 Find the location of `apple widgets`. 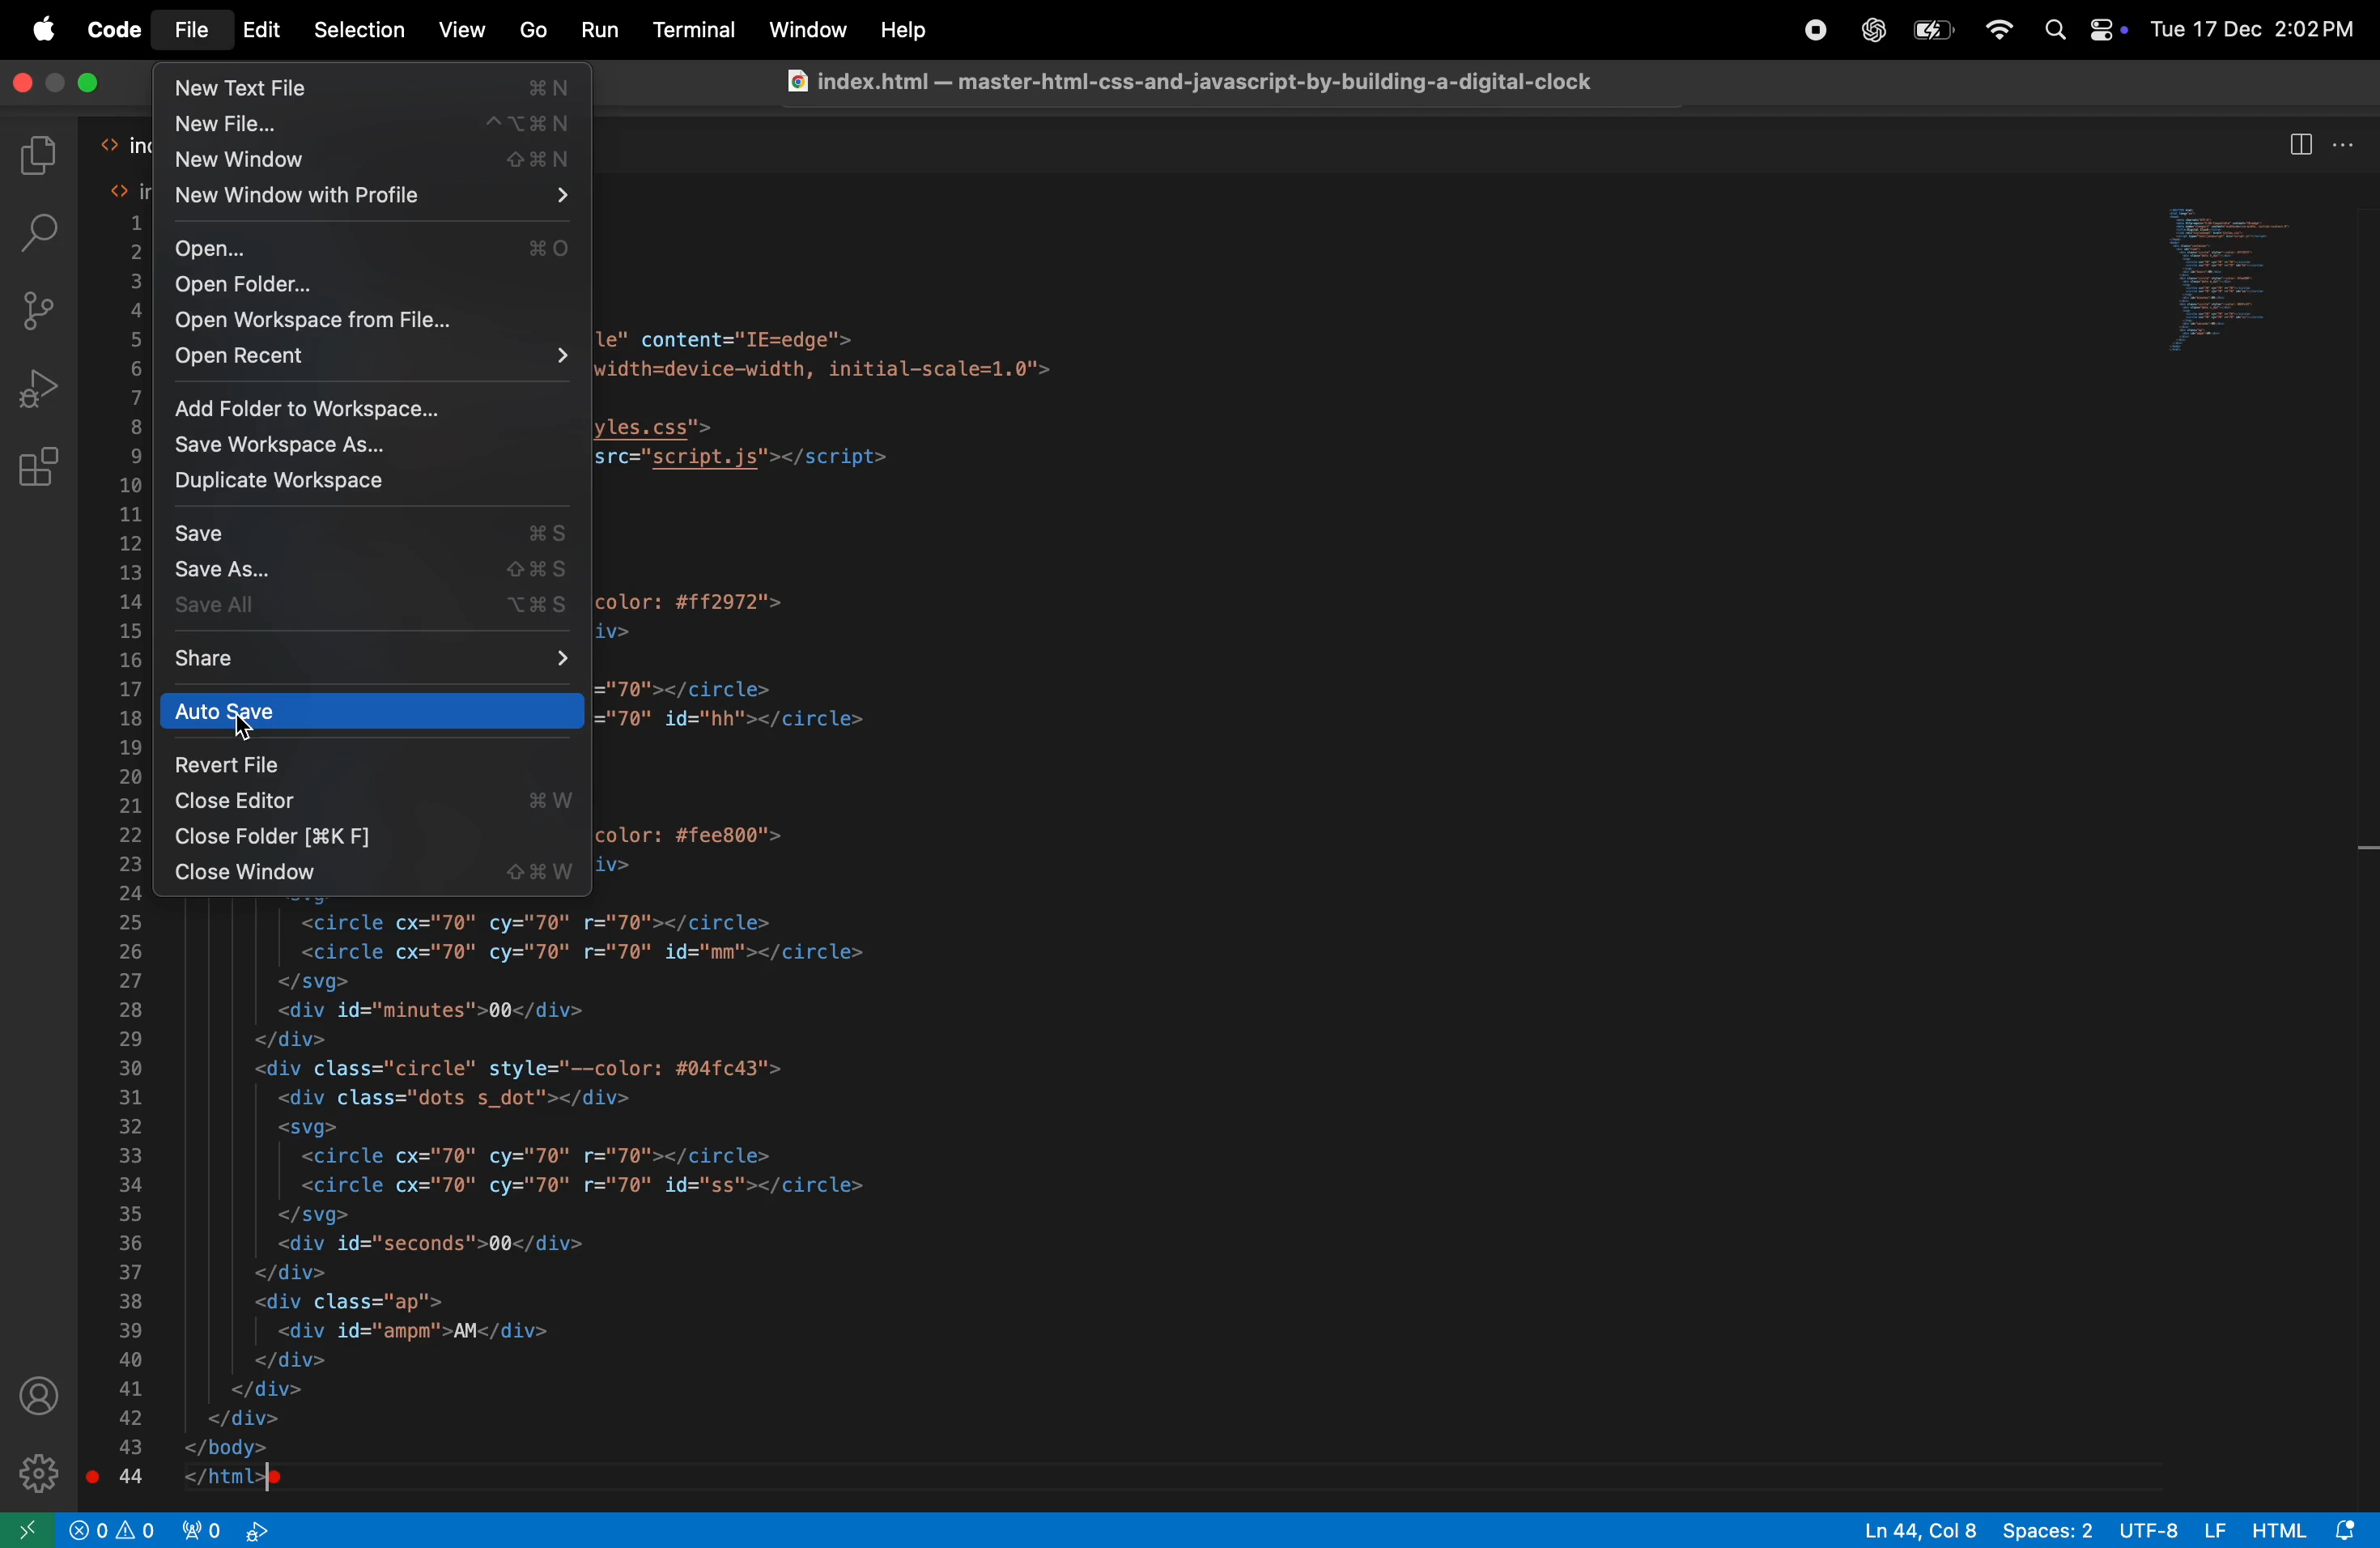

apple widgets is located at coordinates (2108, 33).